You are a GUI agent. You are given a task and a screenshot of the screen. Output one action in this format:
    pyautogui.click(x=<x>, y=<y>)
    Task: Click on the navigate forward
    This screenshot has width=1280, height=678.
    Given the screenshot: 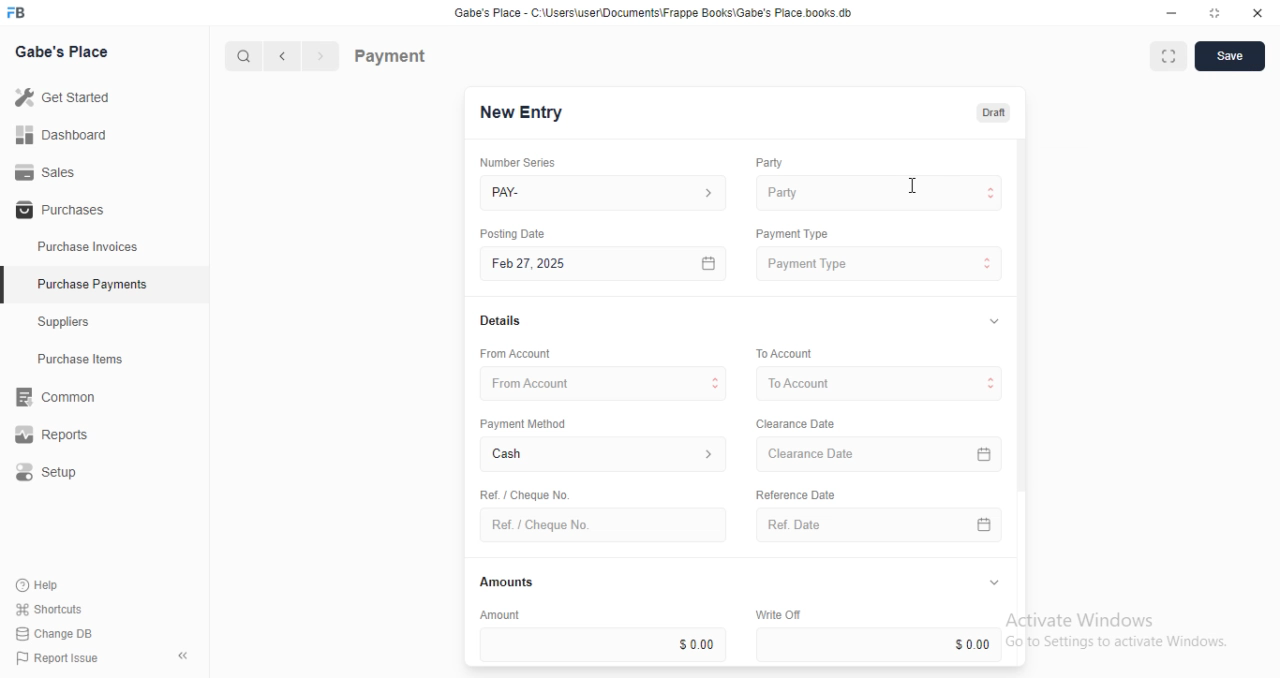 What is the action you would take?
    pyautogui.click(x=322, y=57)
    